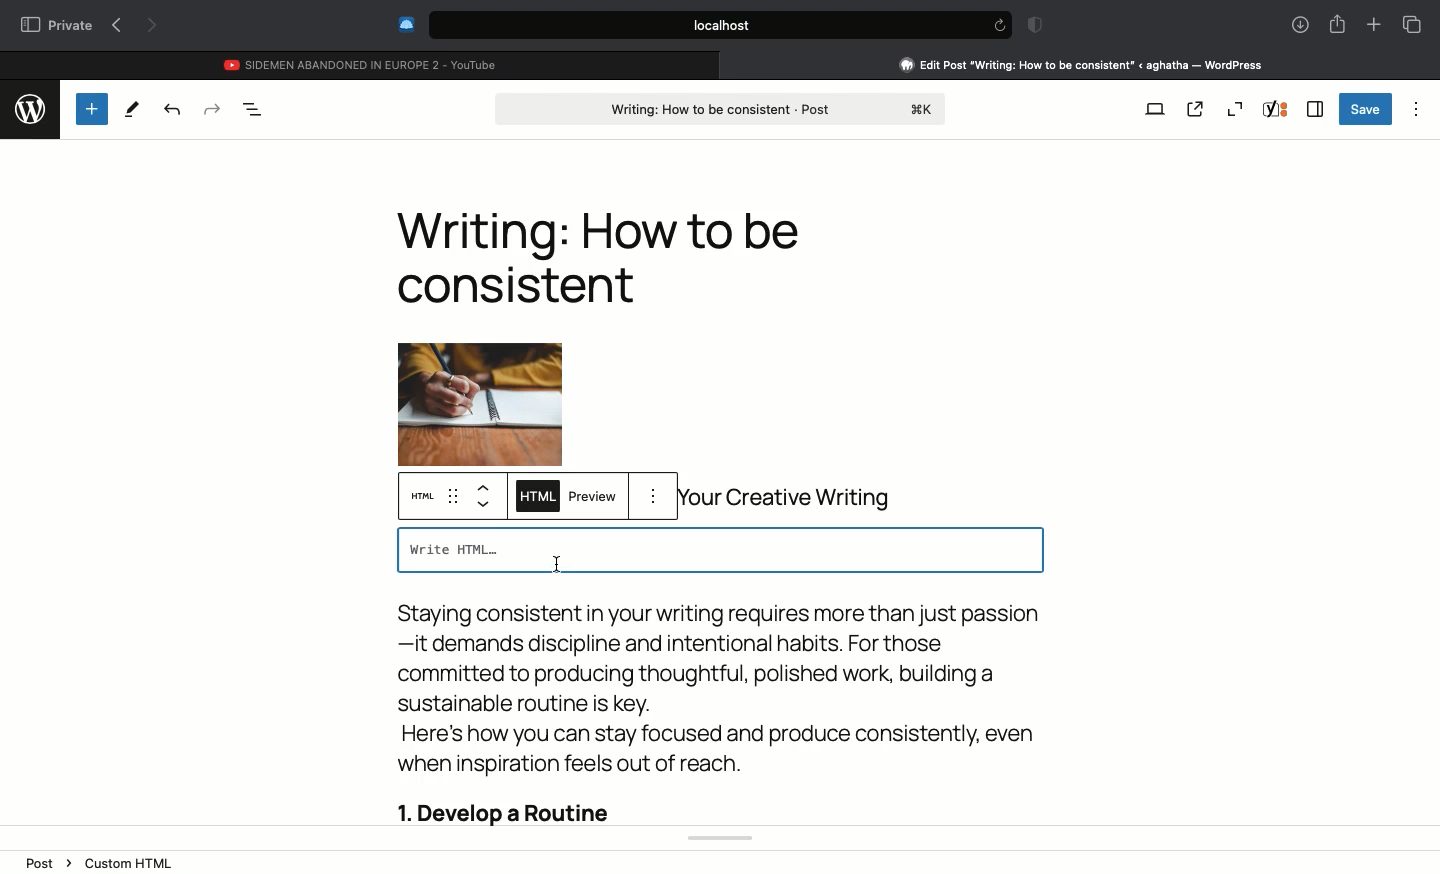  What do you see at coordinates (1418, 106) in the screenshot?
I see `Options` at bounding box center [1418, 106].